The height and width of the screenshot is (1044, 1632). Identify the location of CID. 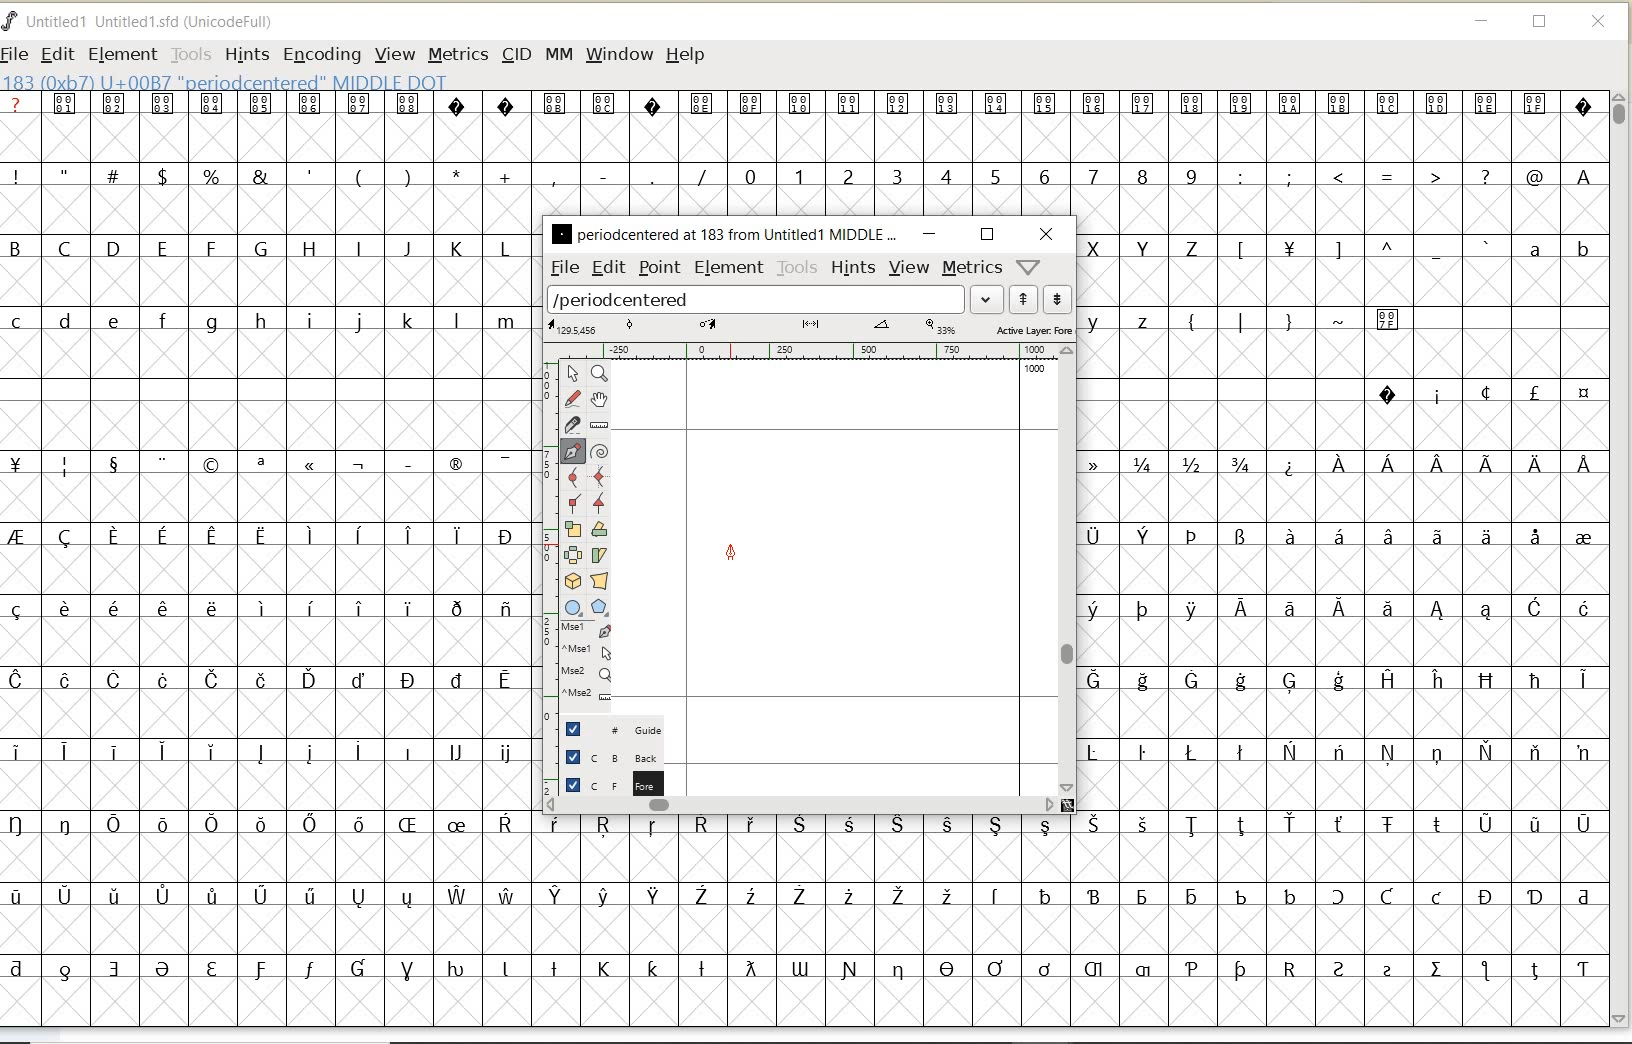
(516, 57).